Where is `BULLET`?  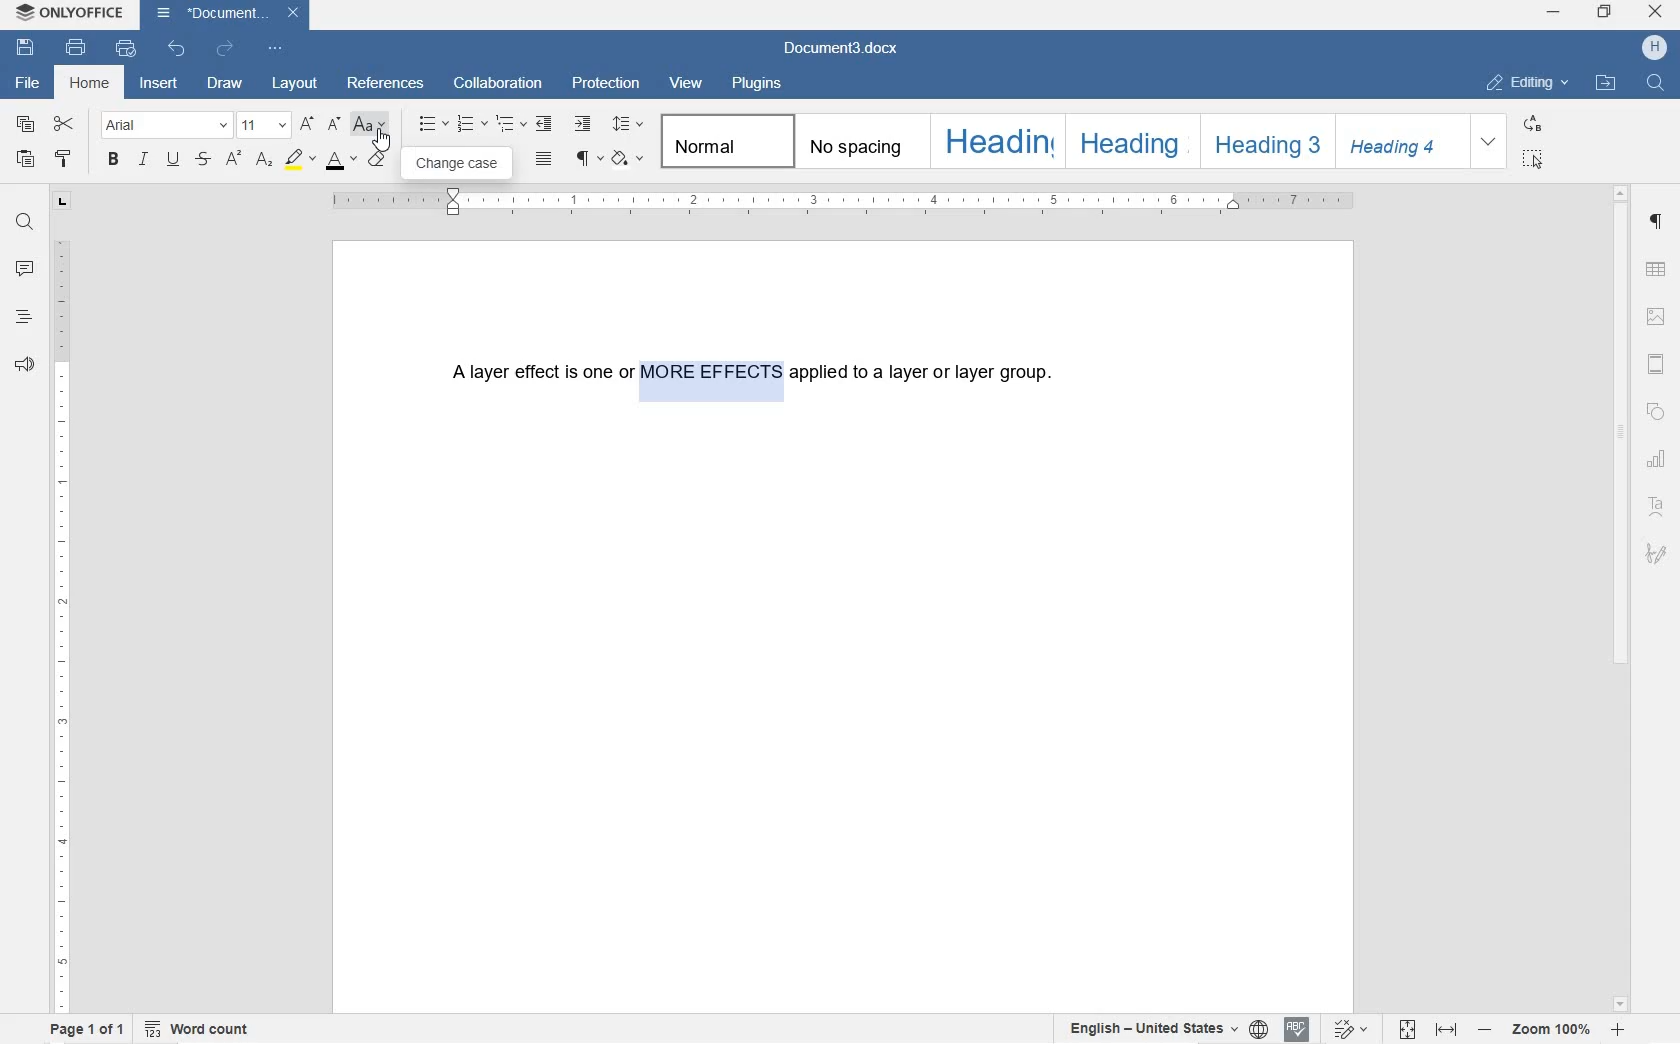
BULLET is located at coordinates (432, 125).